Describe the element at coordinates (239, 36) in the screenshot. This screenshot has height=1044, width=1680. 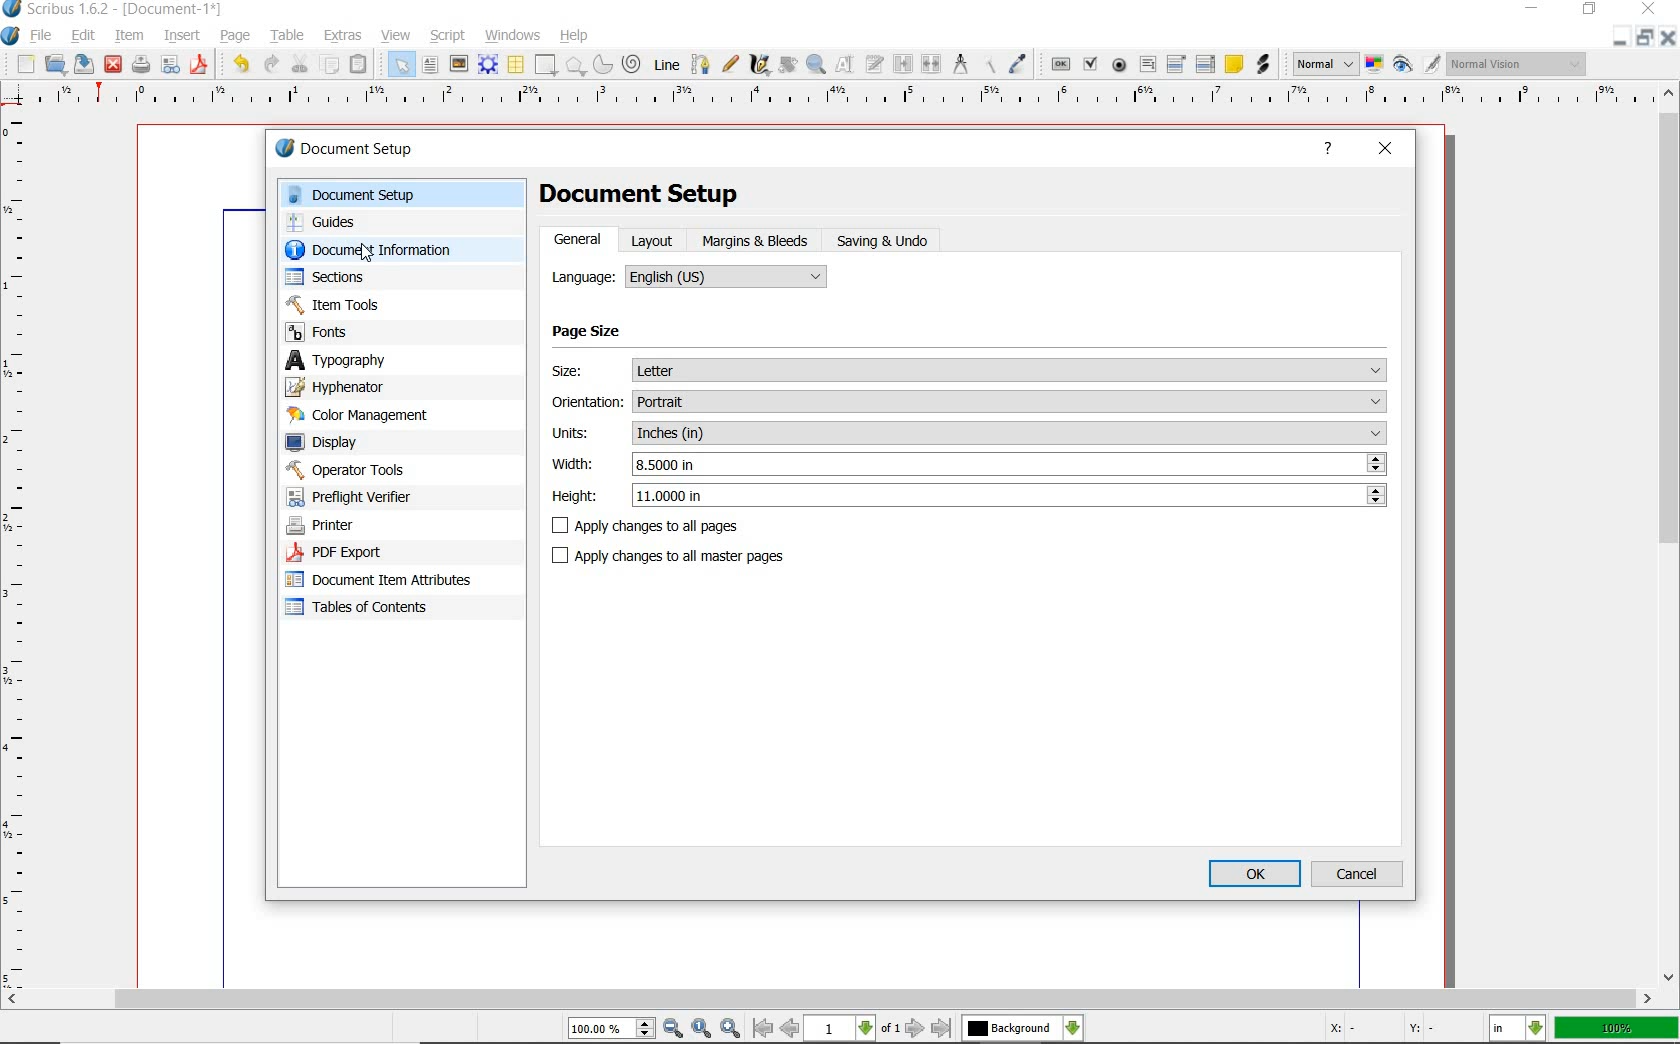
I see `page` at that location.